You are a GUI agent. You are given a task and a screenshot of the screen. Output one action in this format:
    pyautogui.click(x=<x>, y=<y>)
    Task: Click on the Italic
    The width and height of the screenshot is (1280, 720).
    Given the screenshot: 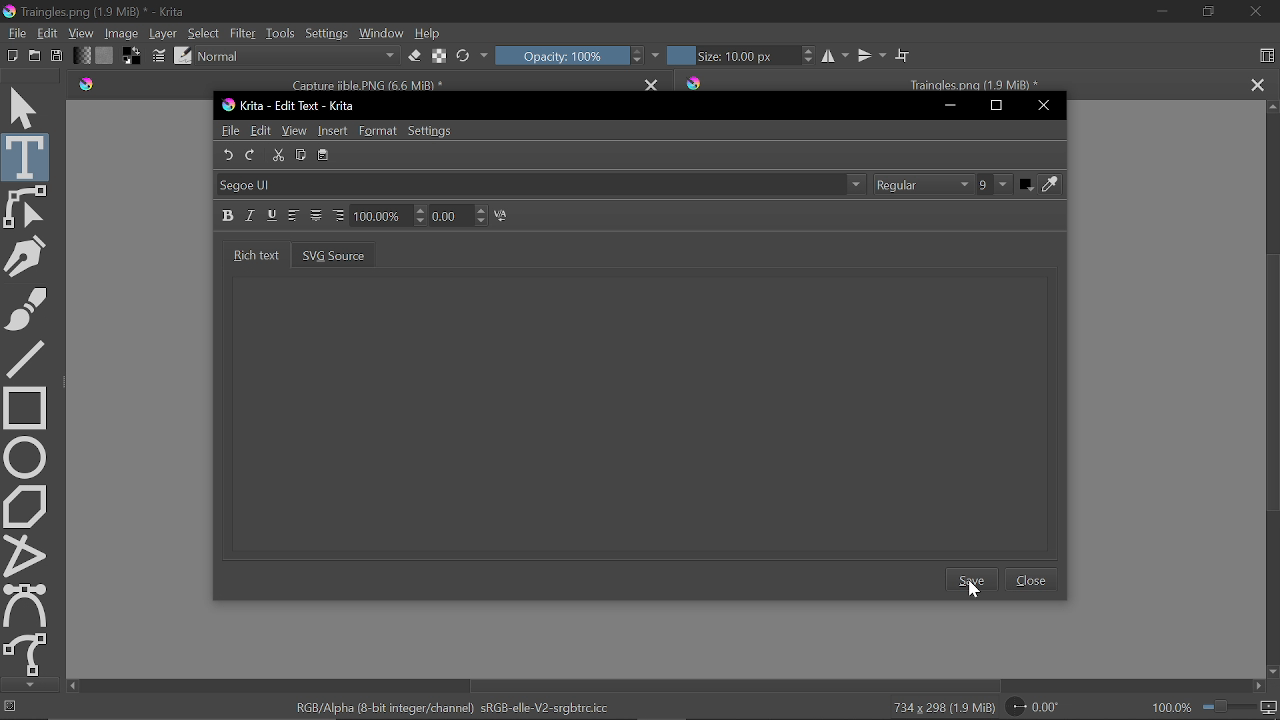 What is the action you would take?
    pyautogui.click(x=251, y=217)
    